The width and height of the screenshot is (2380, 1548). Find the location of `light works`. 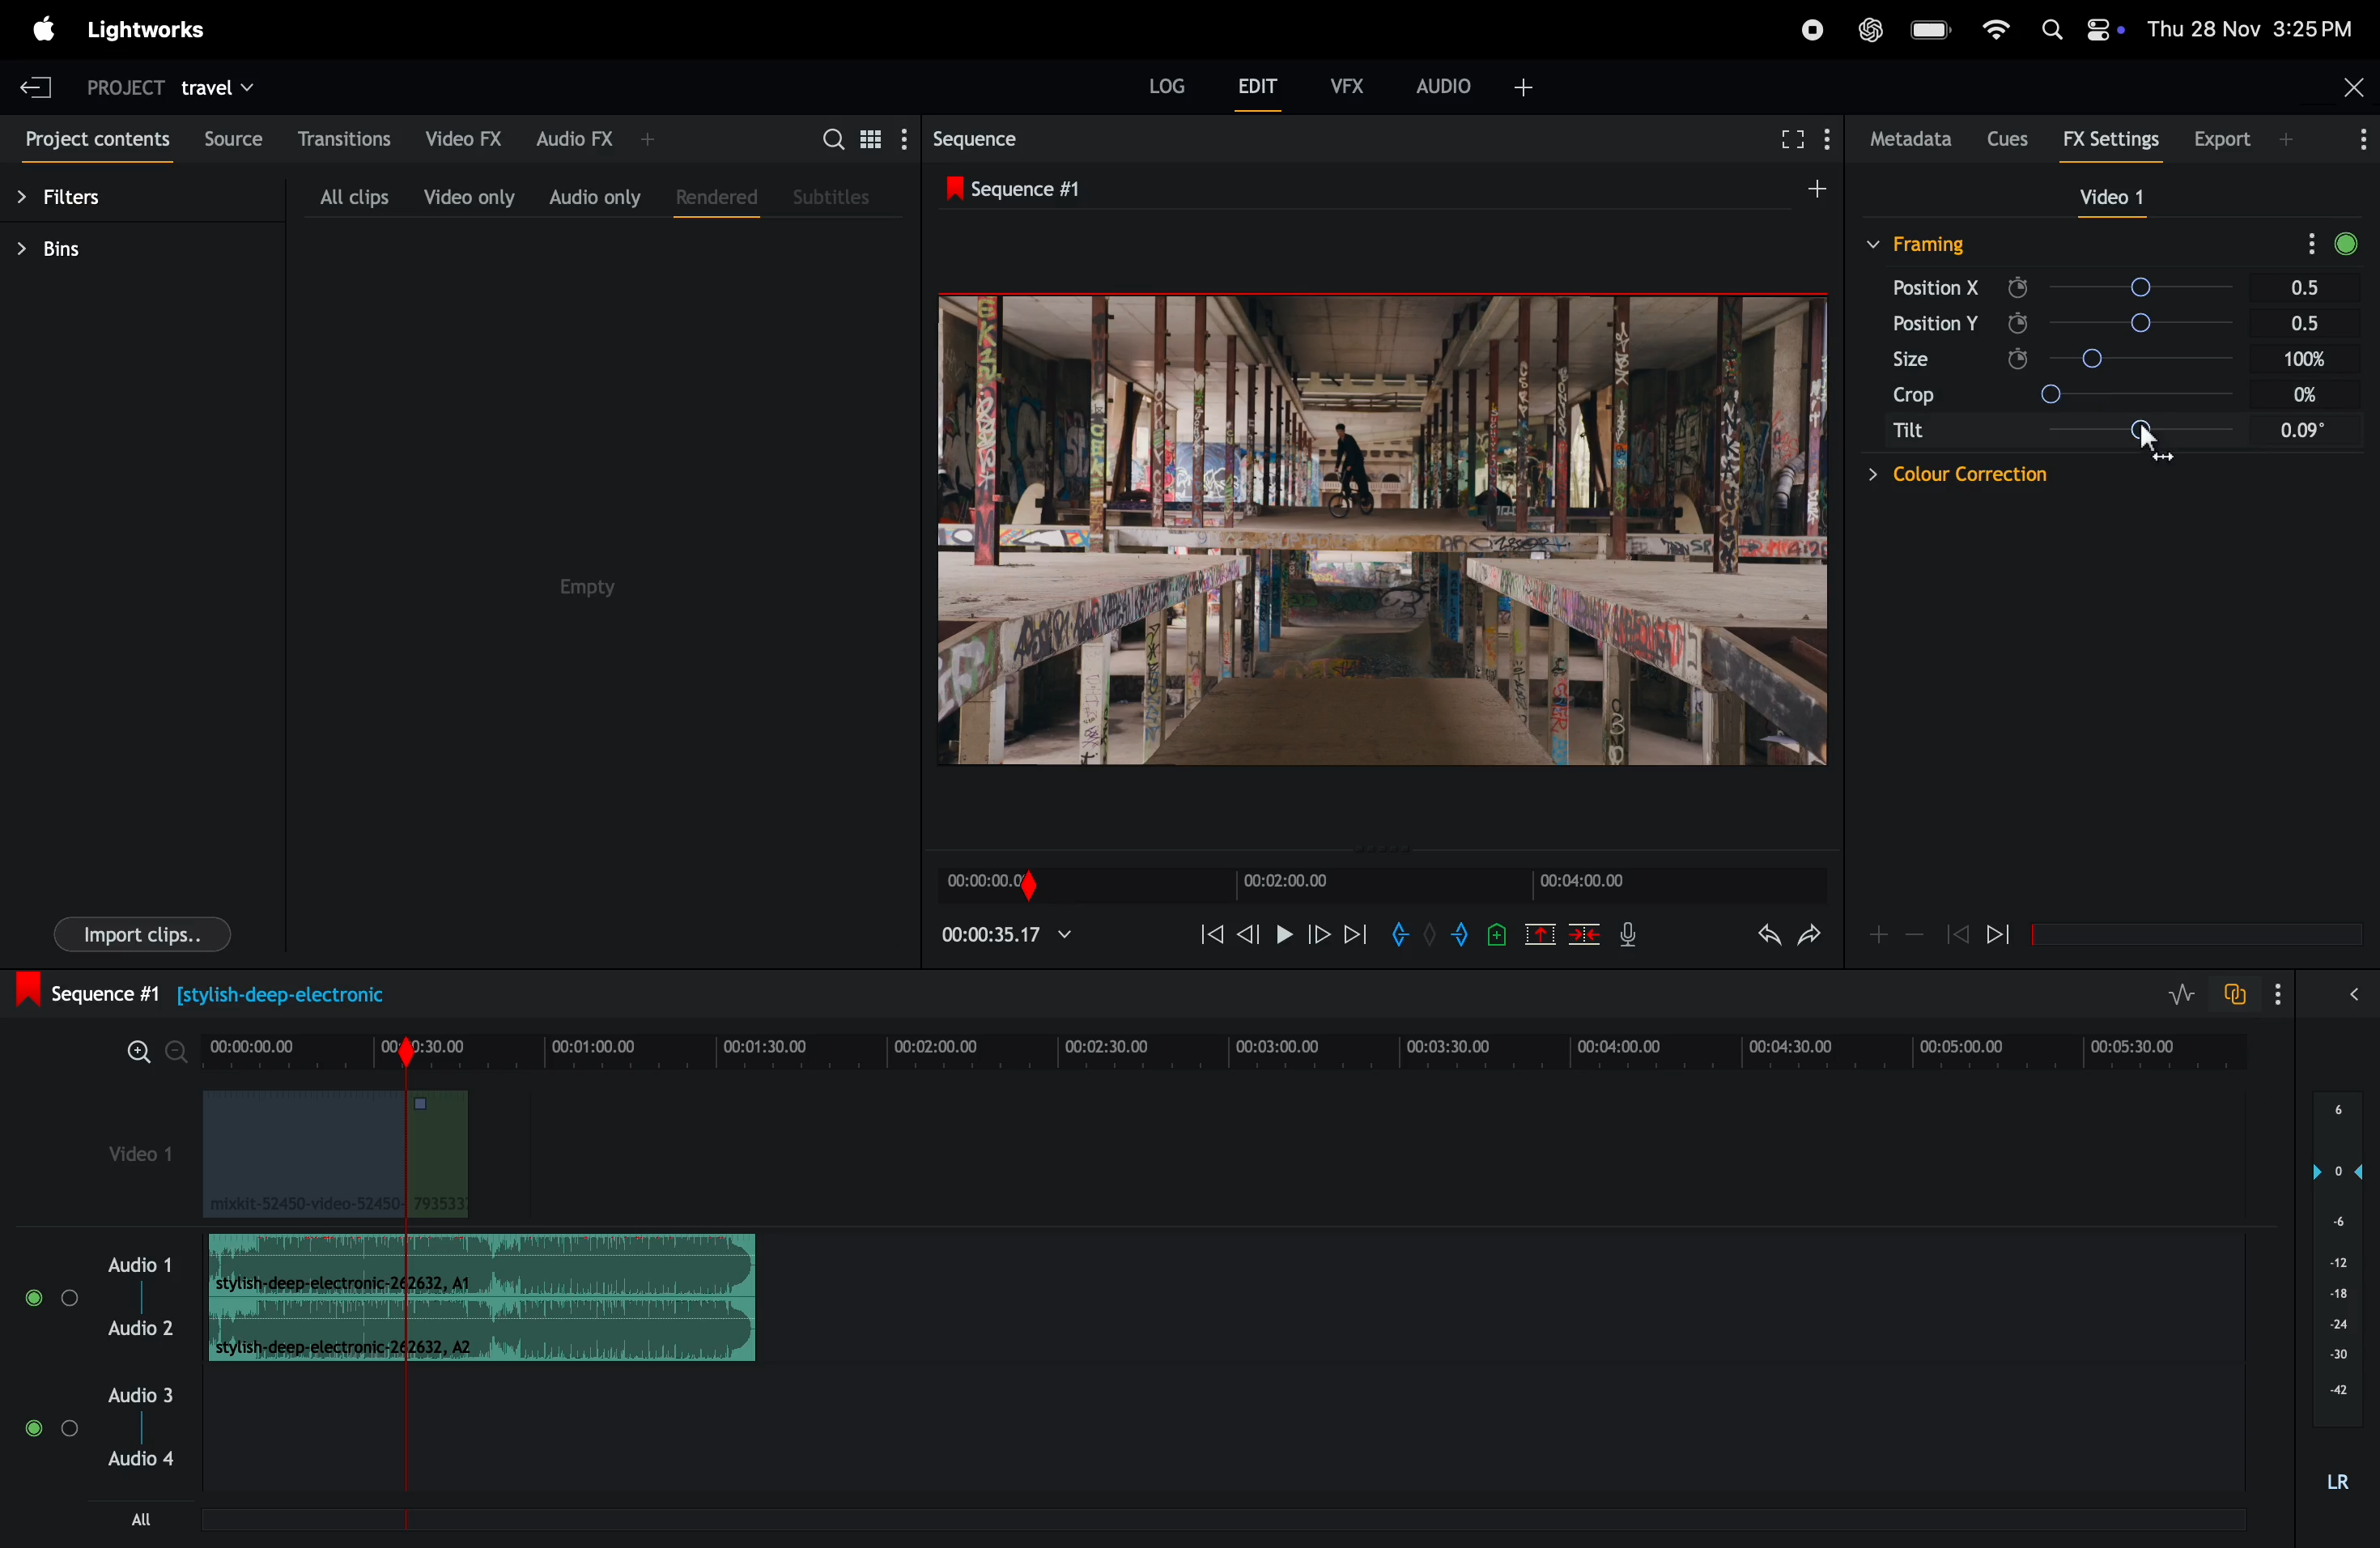

light works is located at coordinates (44, 27).